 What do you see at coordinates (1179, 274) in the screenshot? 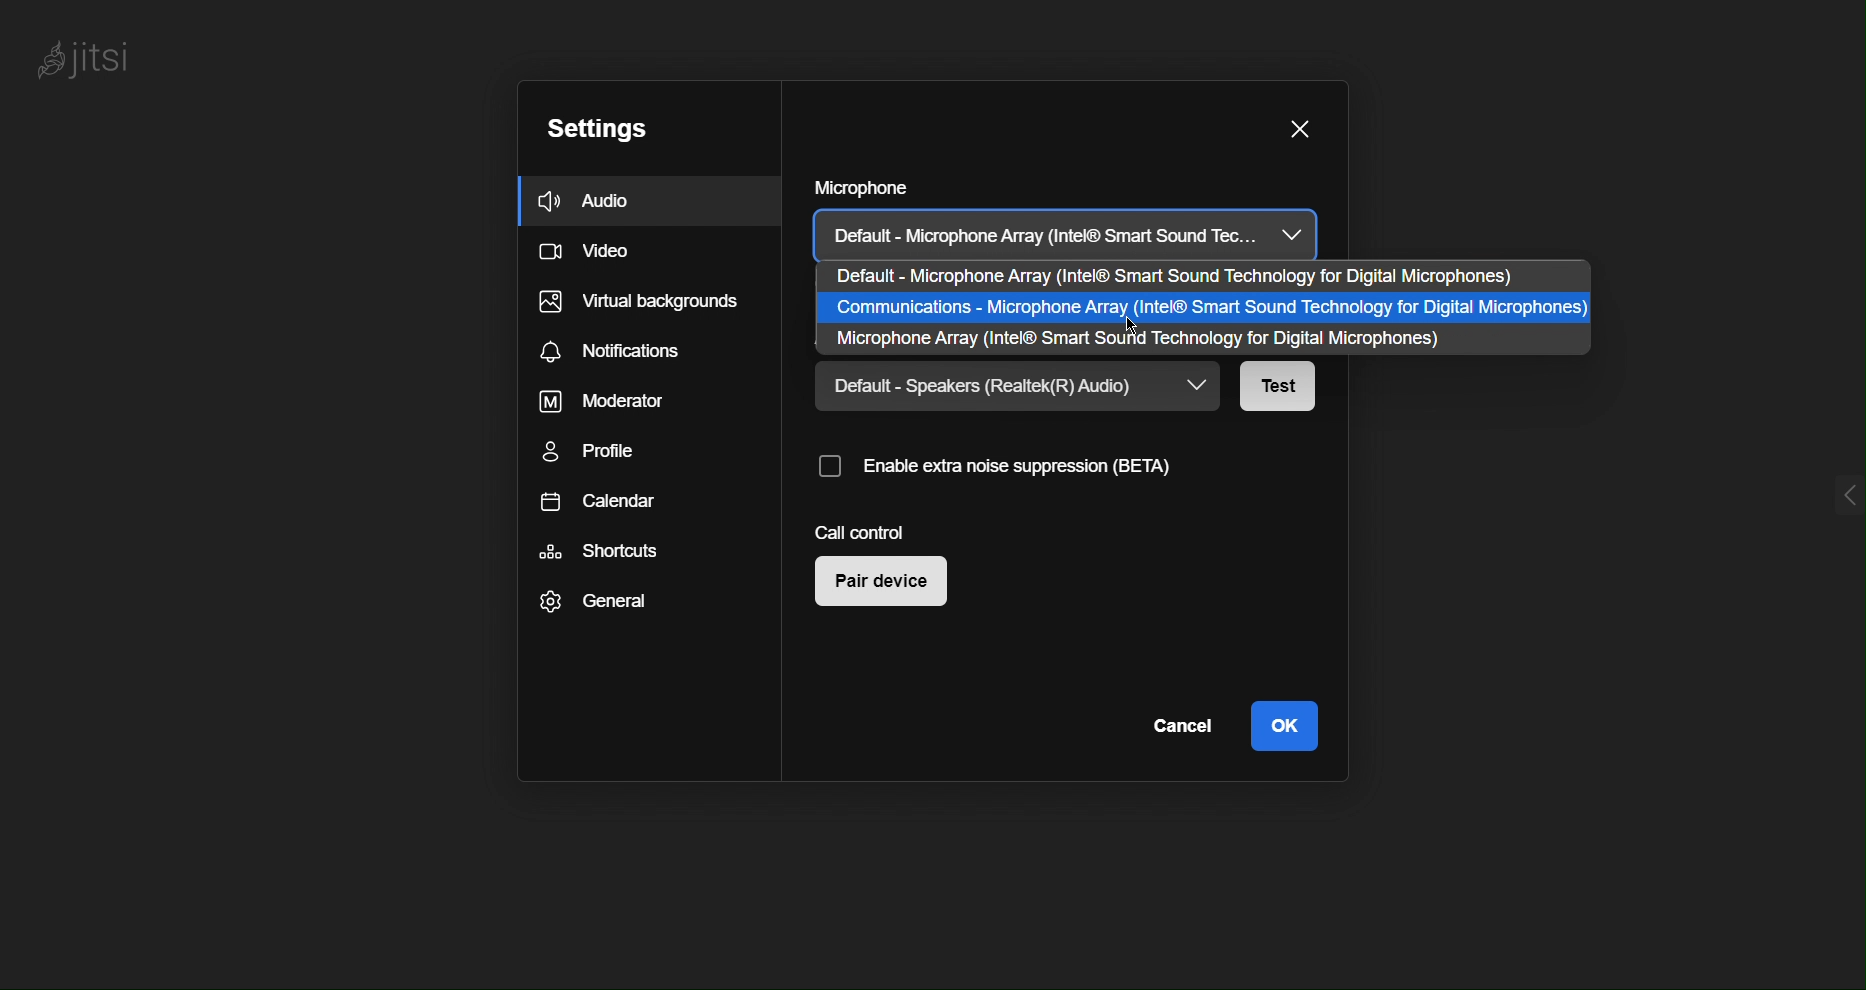
I see `Default - Microphone Array (Intel® Smart Sound Technology for Digital Microphones)` at bounding box center [1179, 274].